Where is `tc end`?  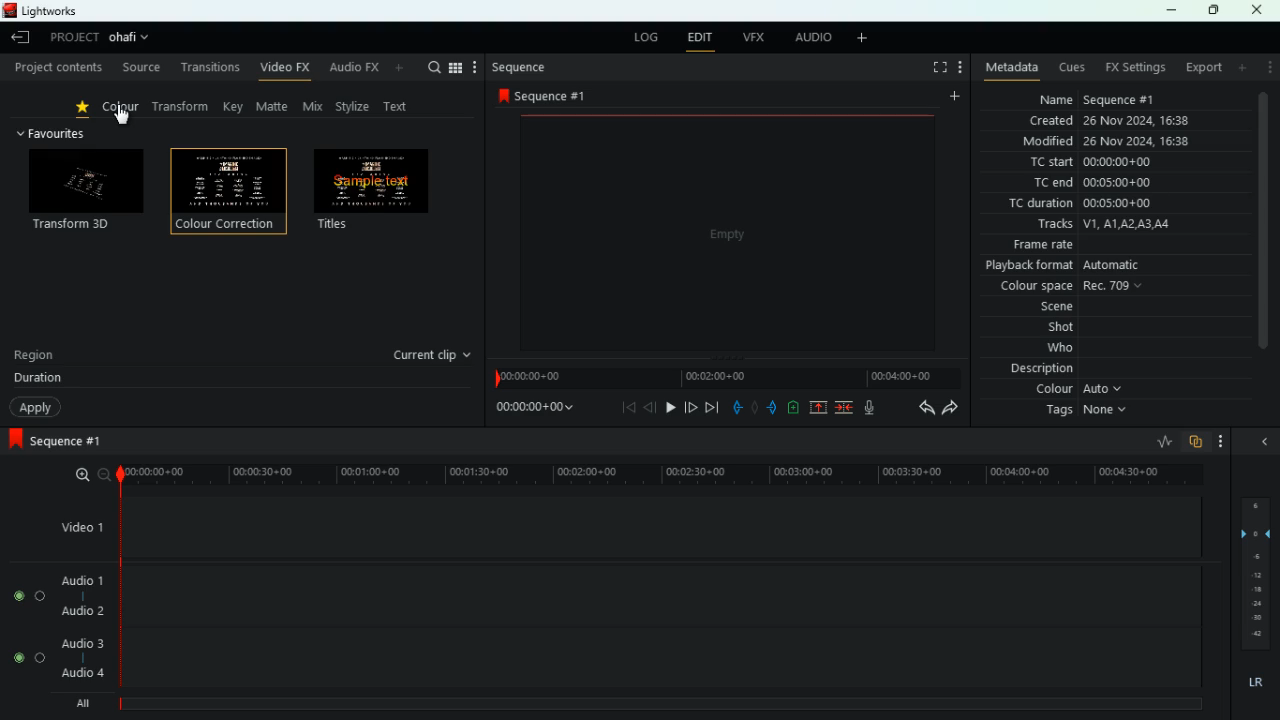
tc end is located at coordinates (1119, 184).